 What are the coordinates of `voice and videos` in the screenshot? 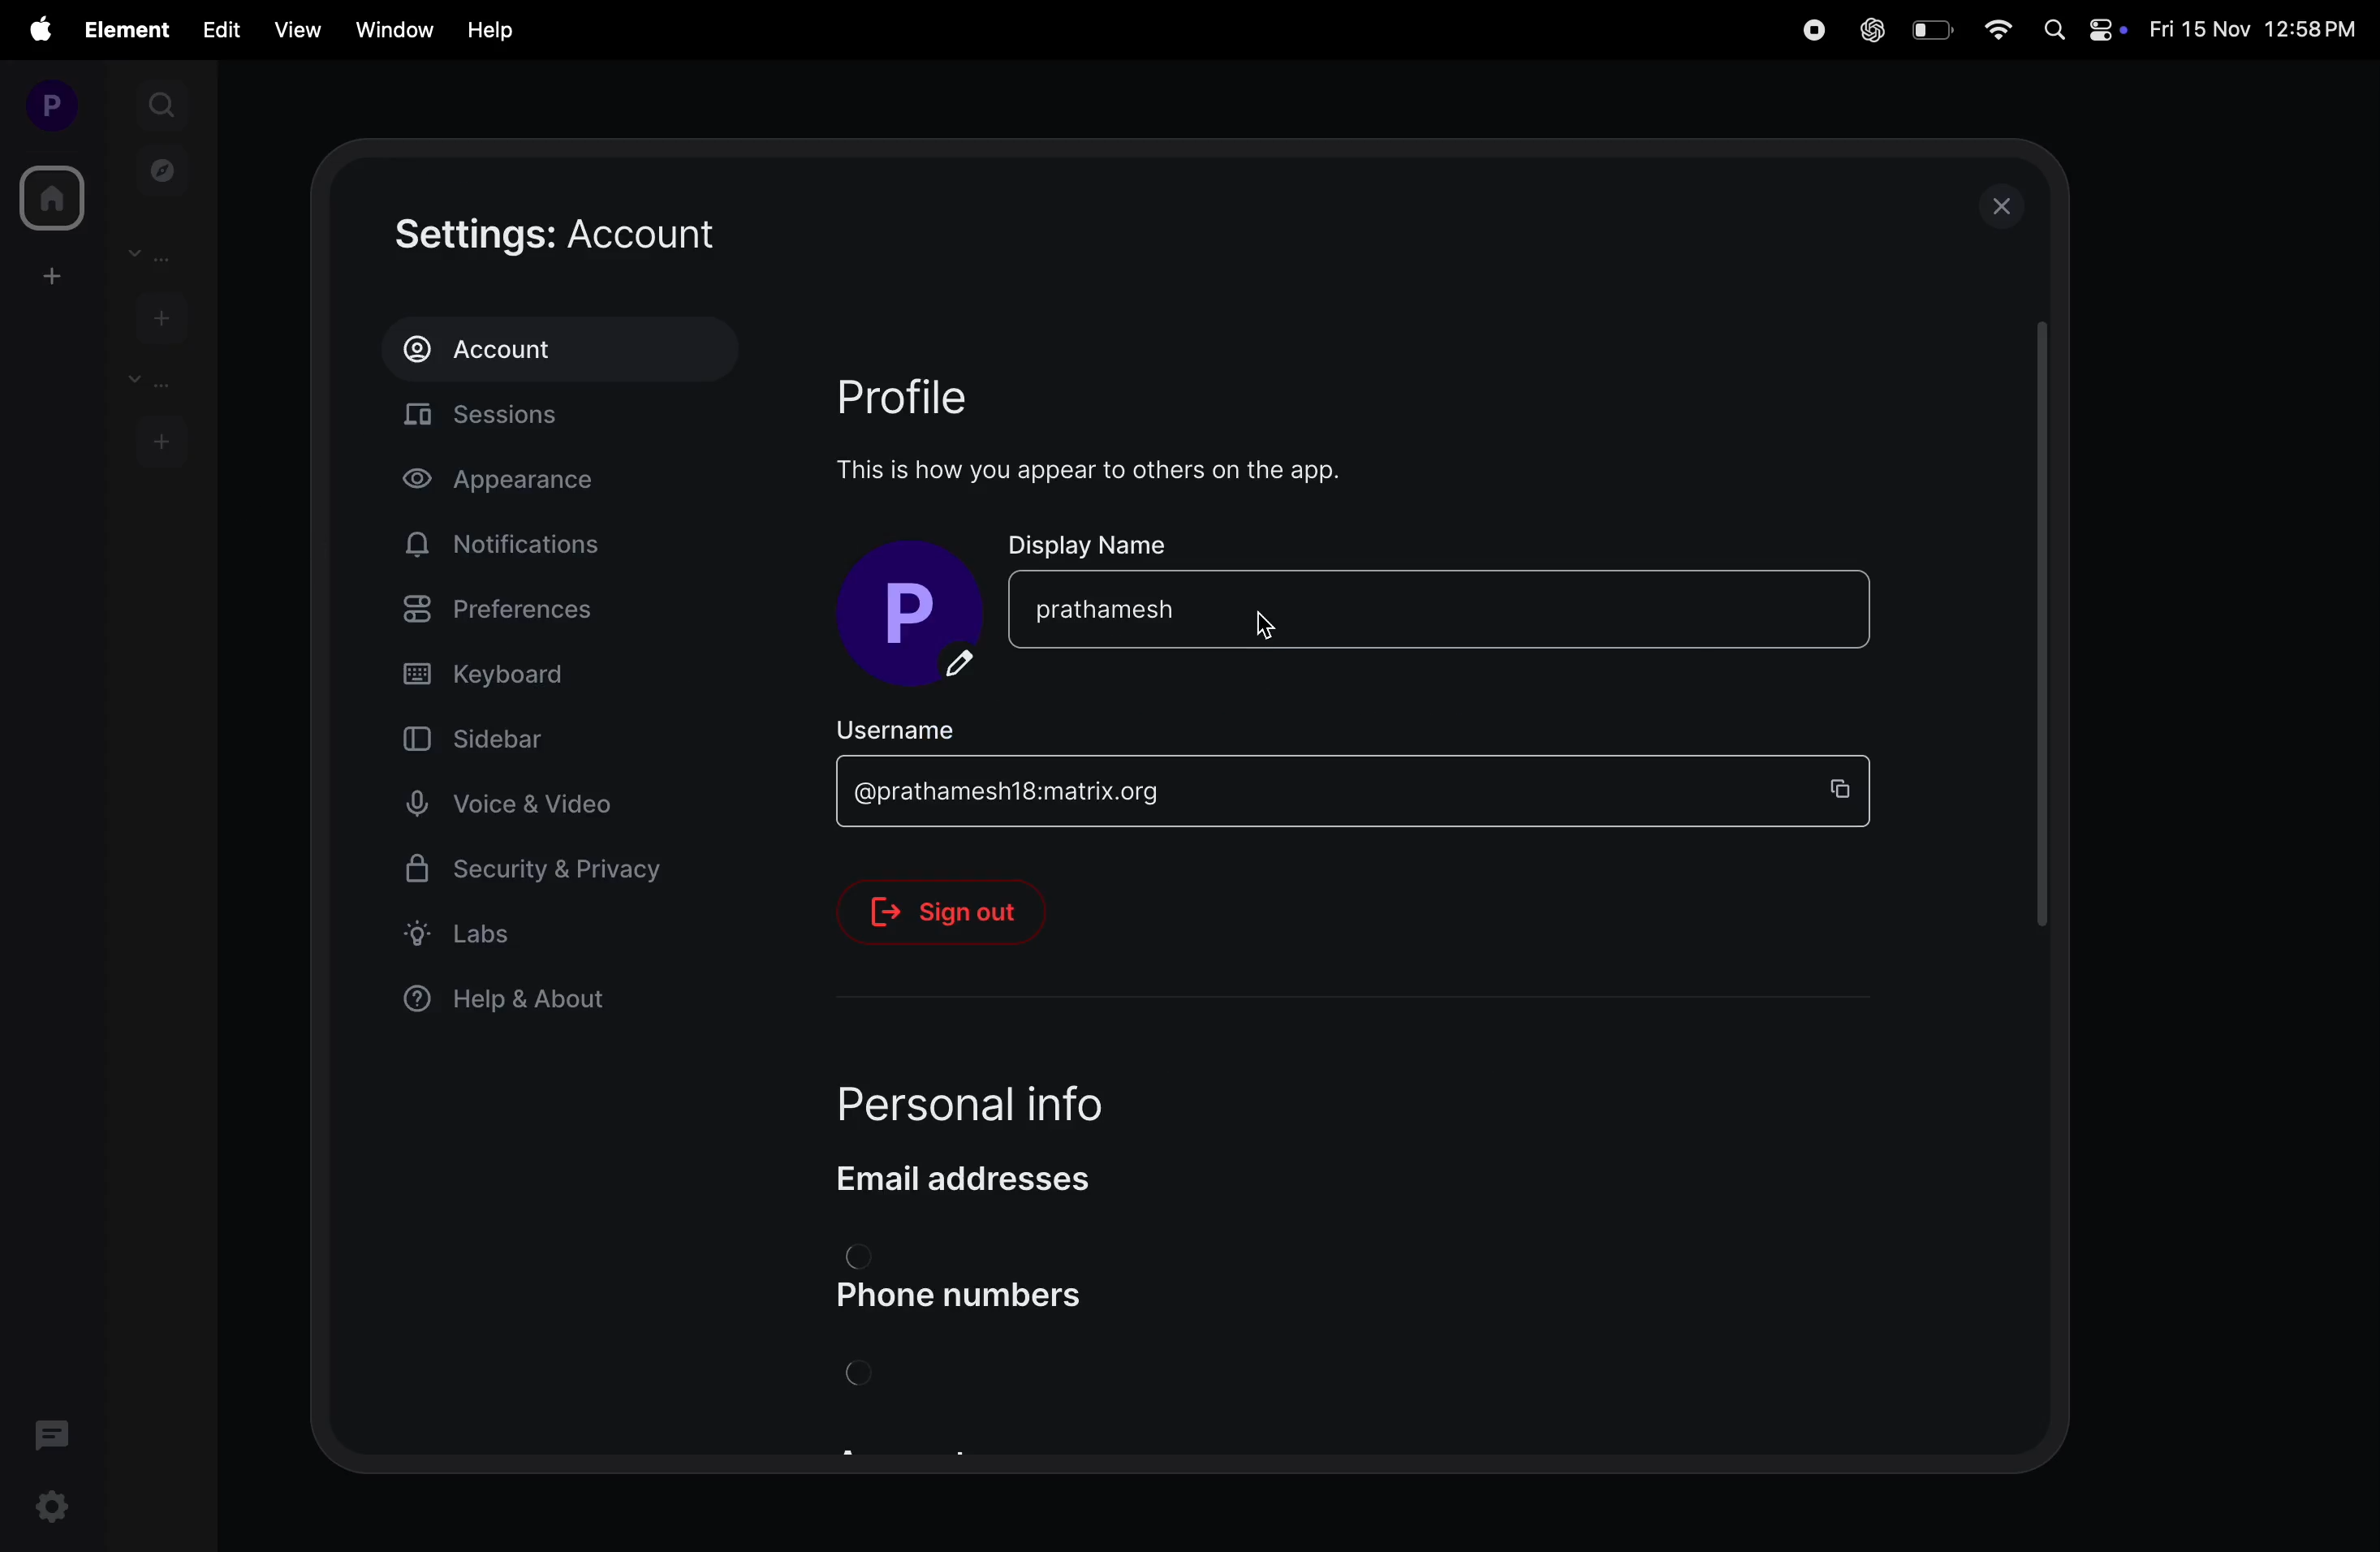 It's located at (521, 805).